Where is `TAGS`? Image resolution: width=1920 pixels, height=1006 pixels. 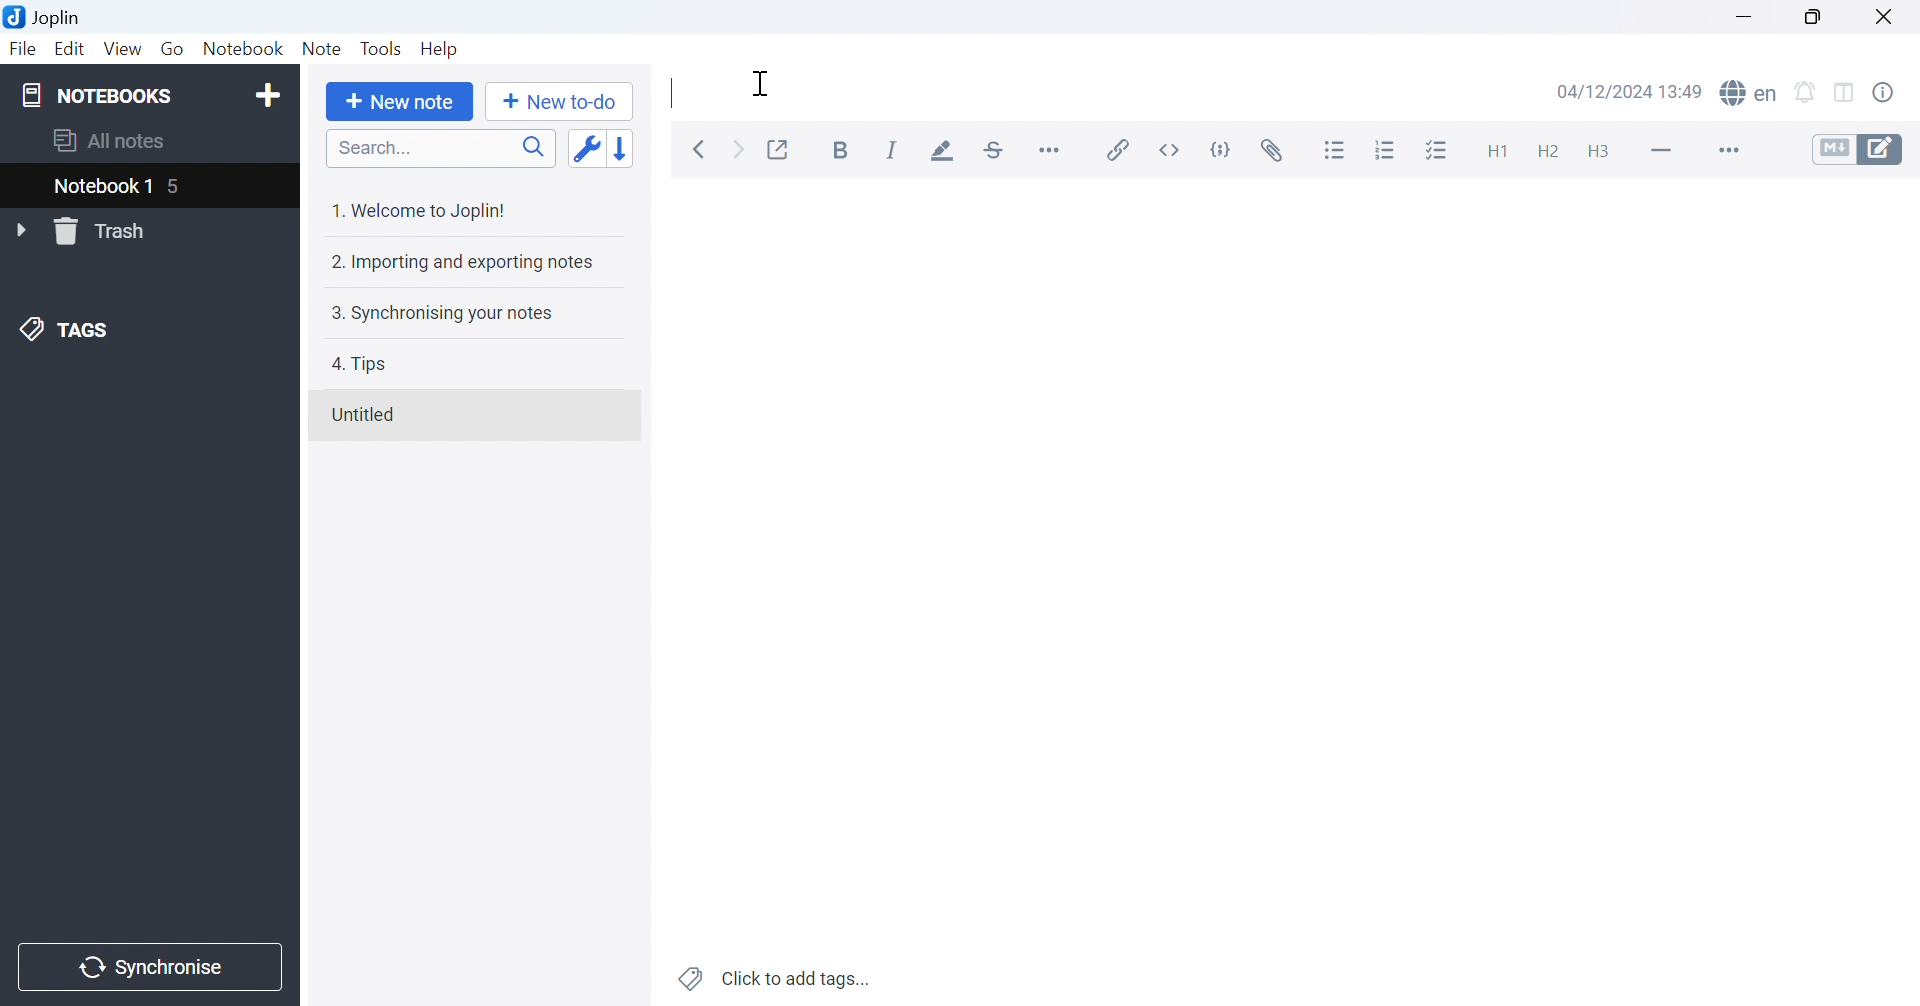 TAGS is located at coordinates (67, 333).